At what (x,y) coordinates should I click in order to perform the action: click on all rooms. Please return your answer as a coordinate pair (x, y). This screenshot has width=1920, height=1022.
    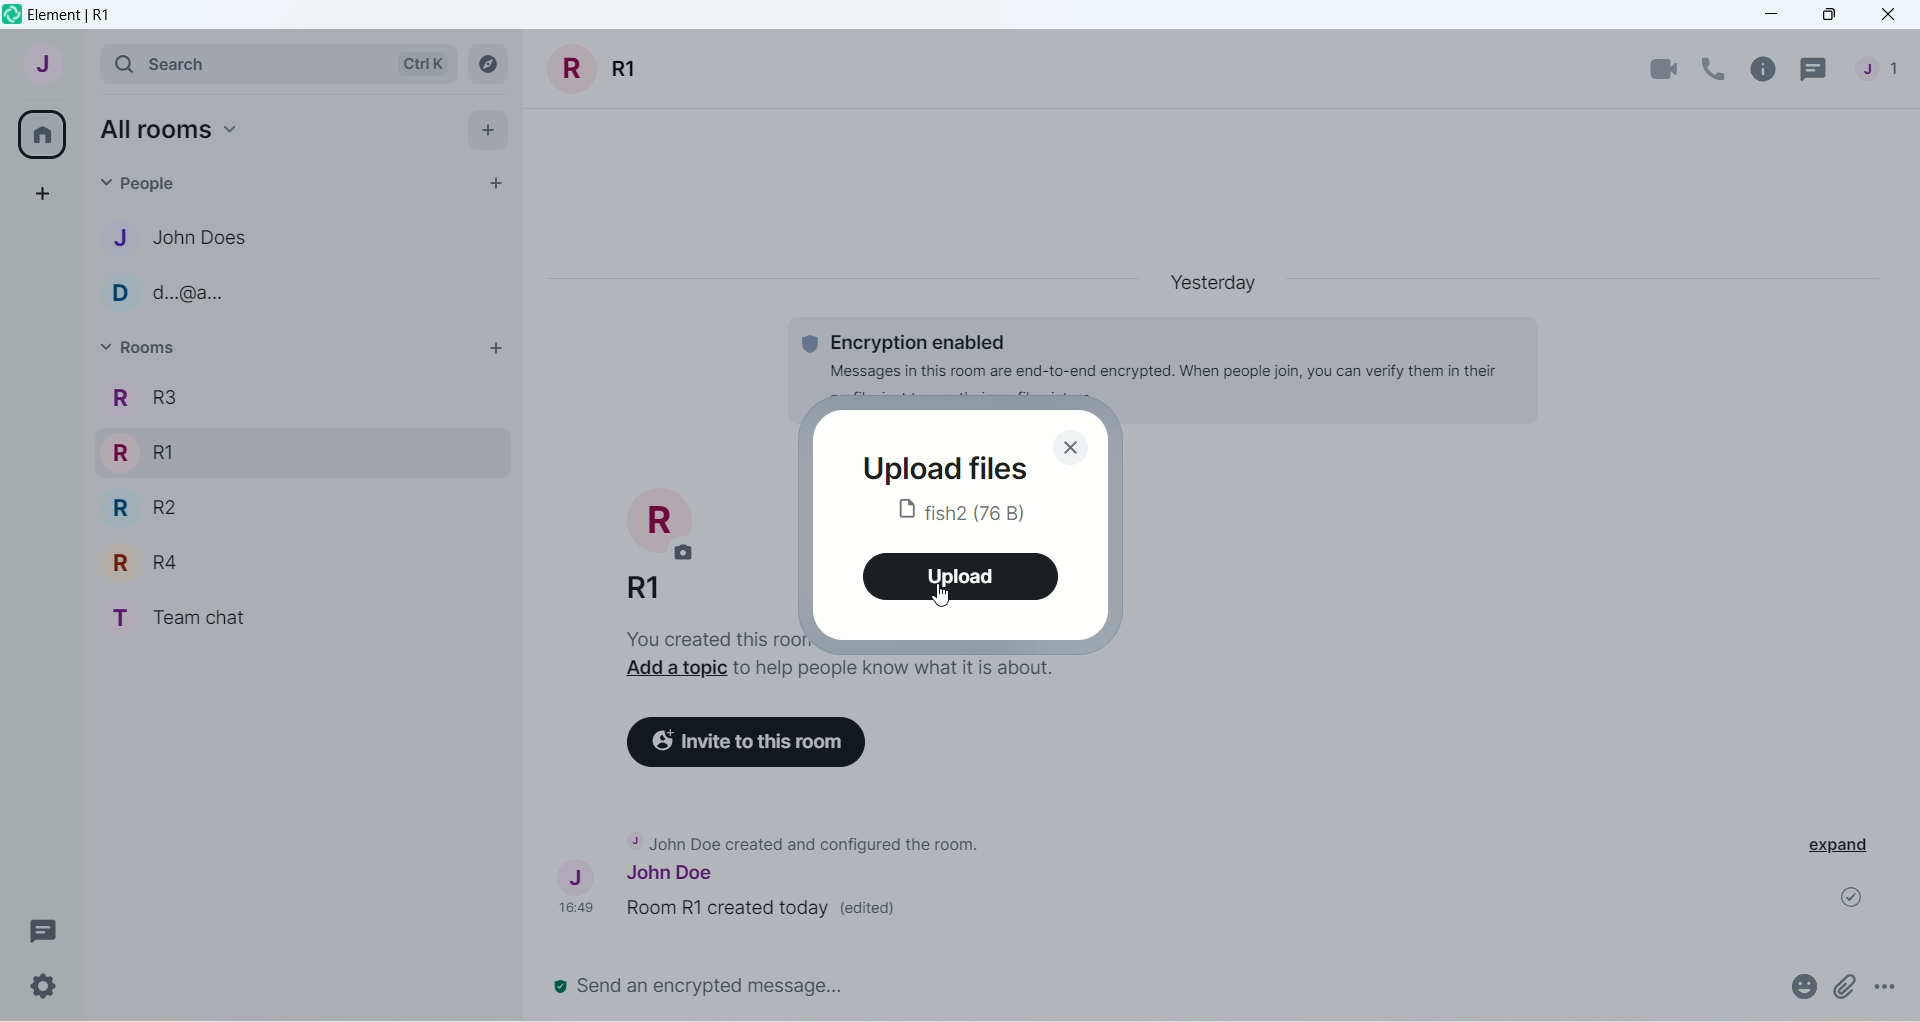
    Looking at the image, I should click on (43, 136).